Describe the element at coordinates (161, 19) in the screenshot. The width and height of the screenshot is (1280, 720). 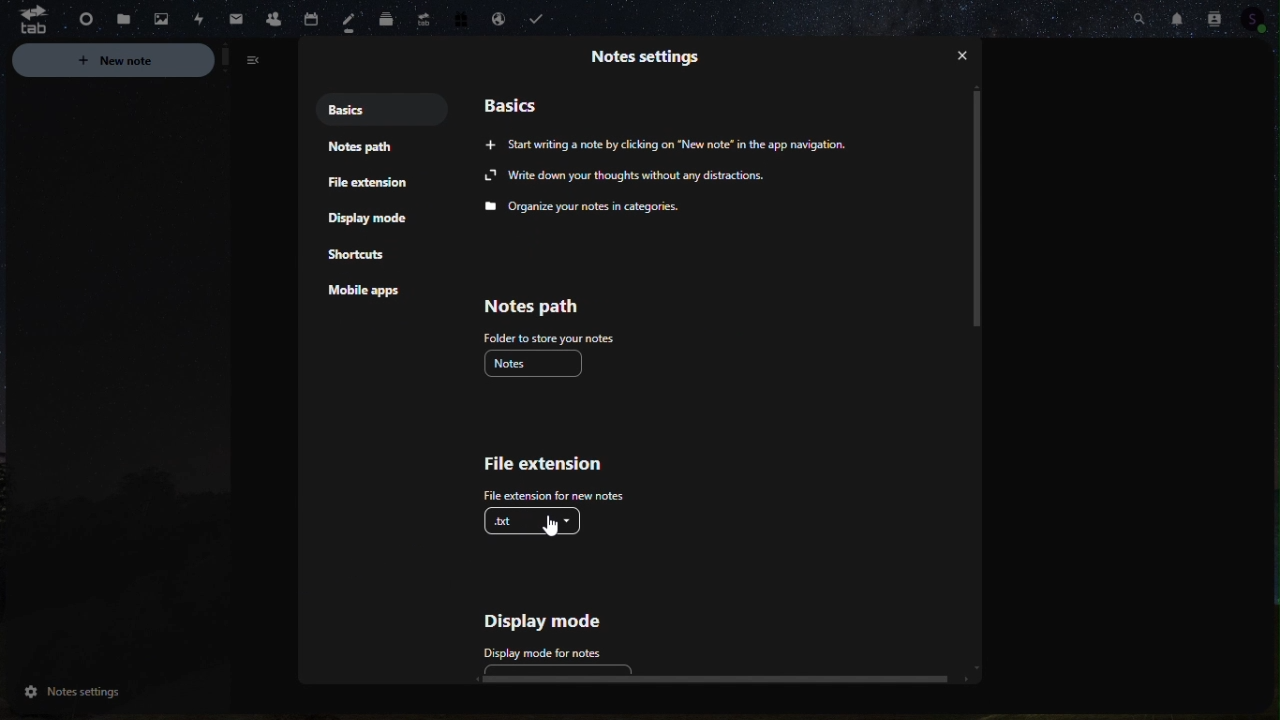
I see `Photos` at that location.